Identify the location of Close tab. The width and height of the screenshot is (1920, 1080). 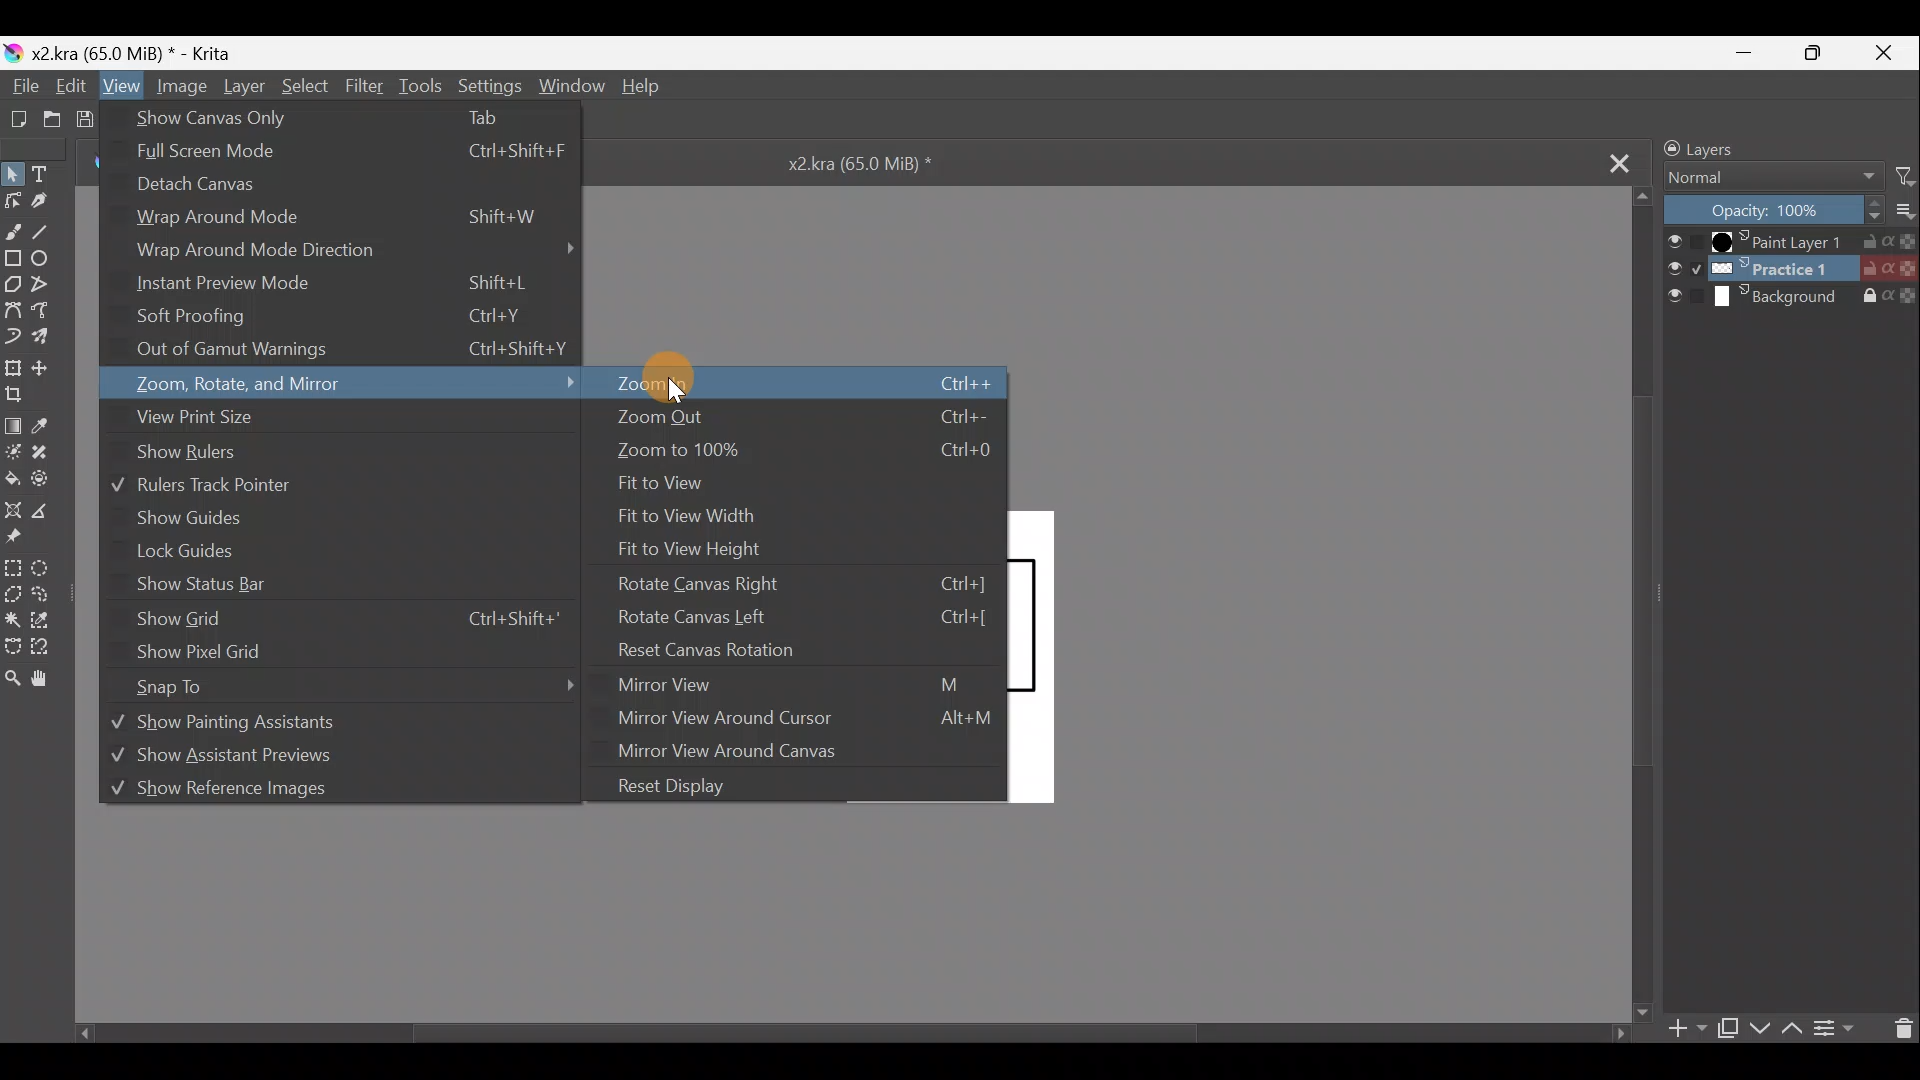
(1616, 161).